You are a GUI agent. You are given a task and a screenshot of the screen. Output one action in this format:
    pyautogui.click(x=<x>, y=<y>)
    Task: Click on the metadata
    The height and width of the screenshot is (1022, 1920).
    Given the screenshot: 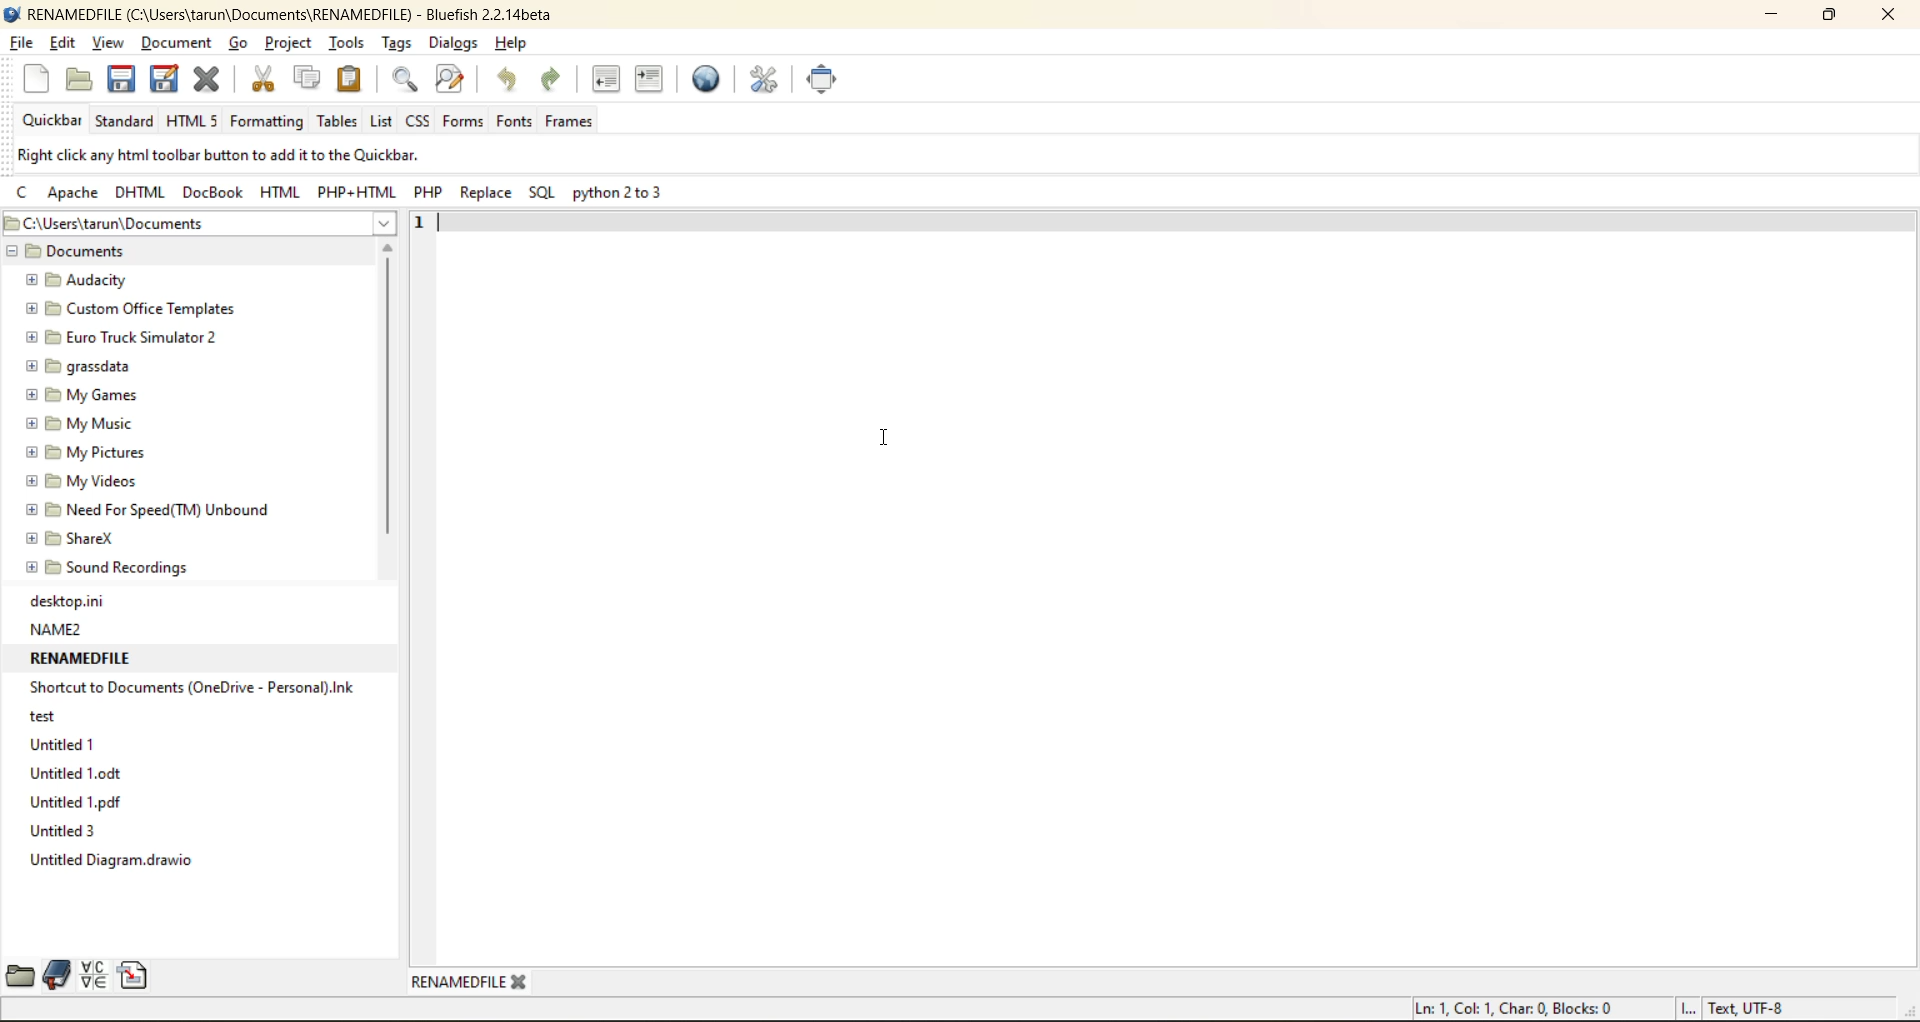 What is the action you would take?
    pyautogui.click(x=252, y=156)
    